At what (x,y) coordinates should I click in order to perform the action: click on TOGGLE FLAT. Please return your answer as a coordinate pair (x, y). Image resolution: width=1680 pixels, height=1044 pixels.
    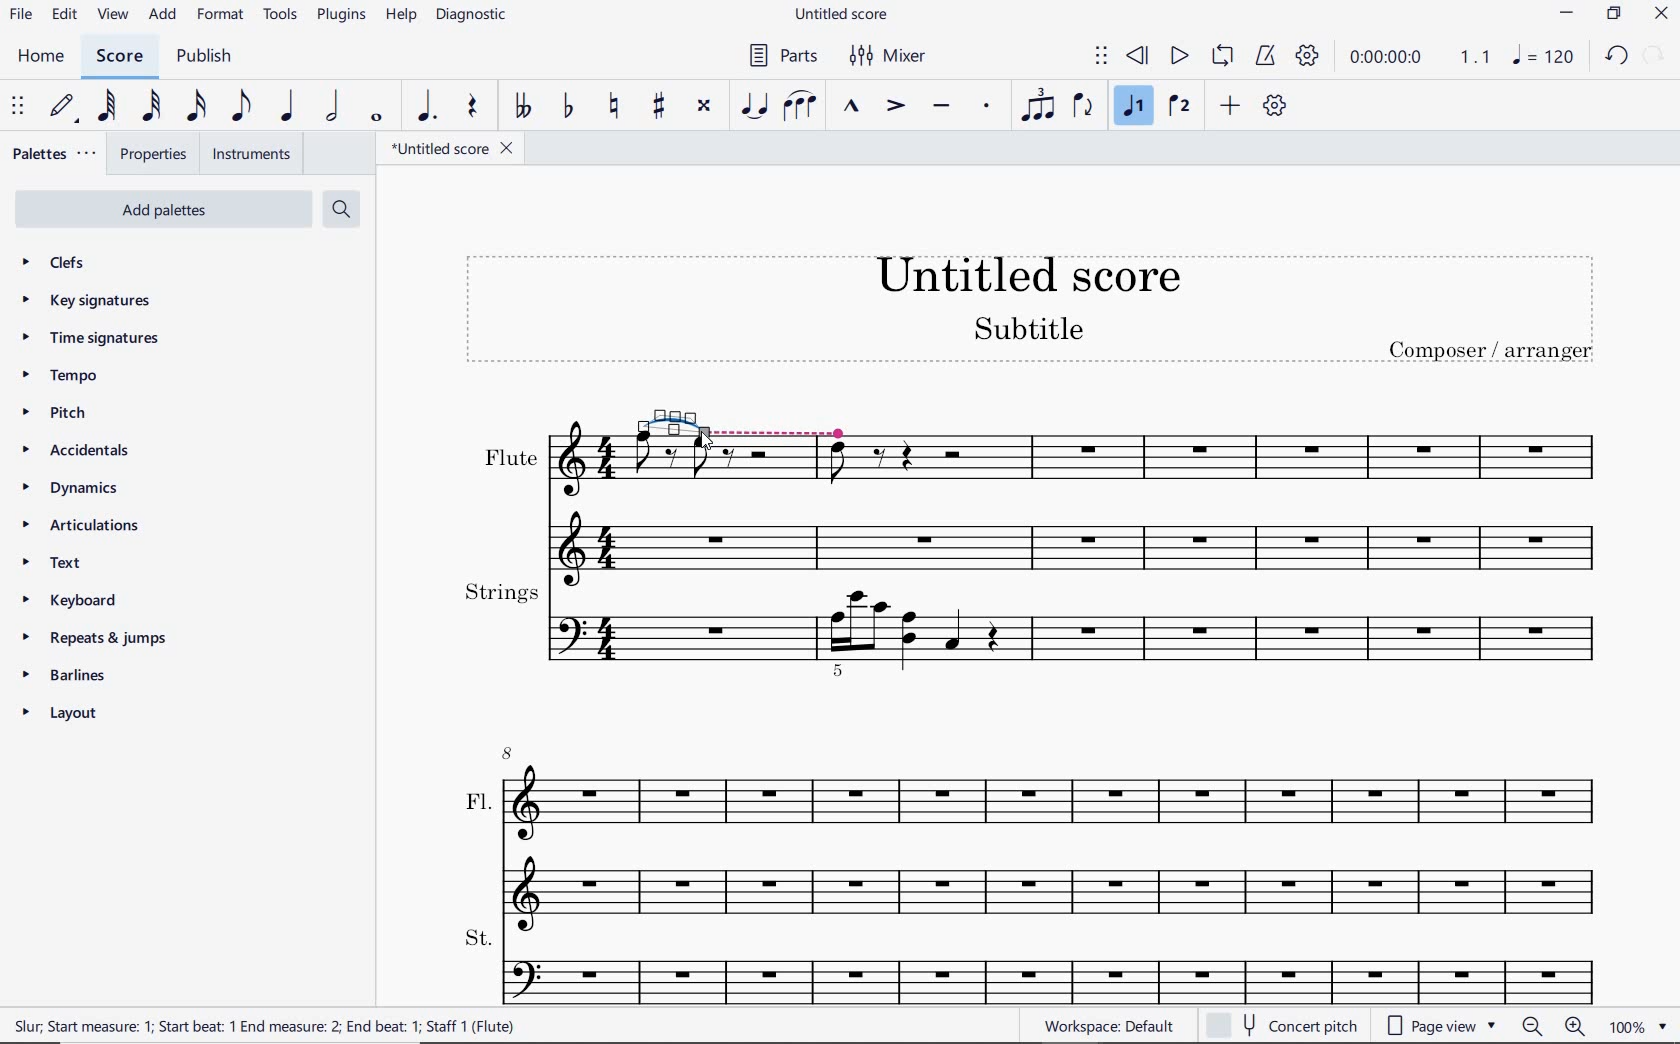
    Looking at the image, I should click on (567, 109).